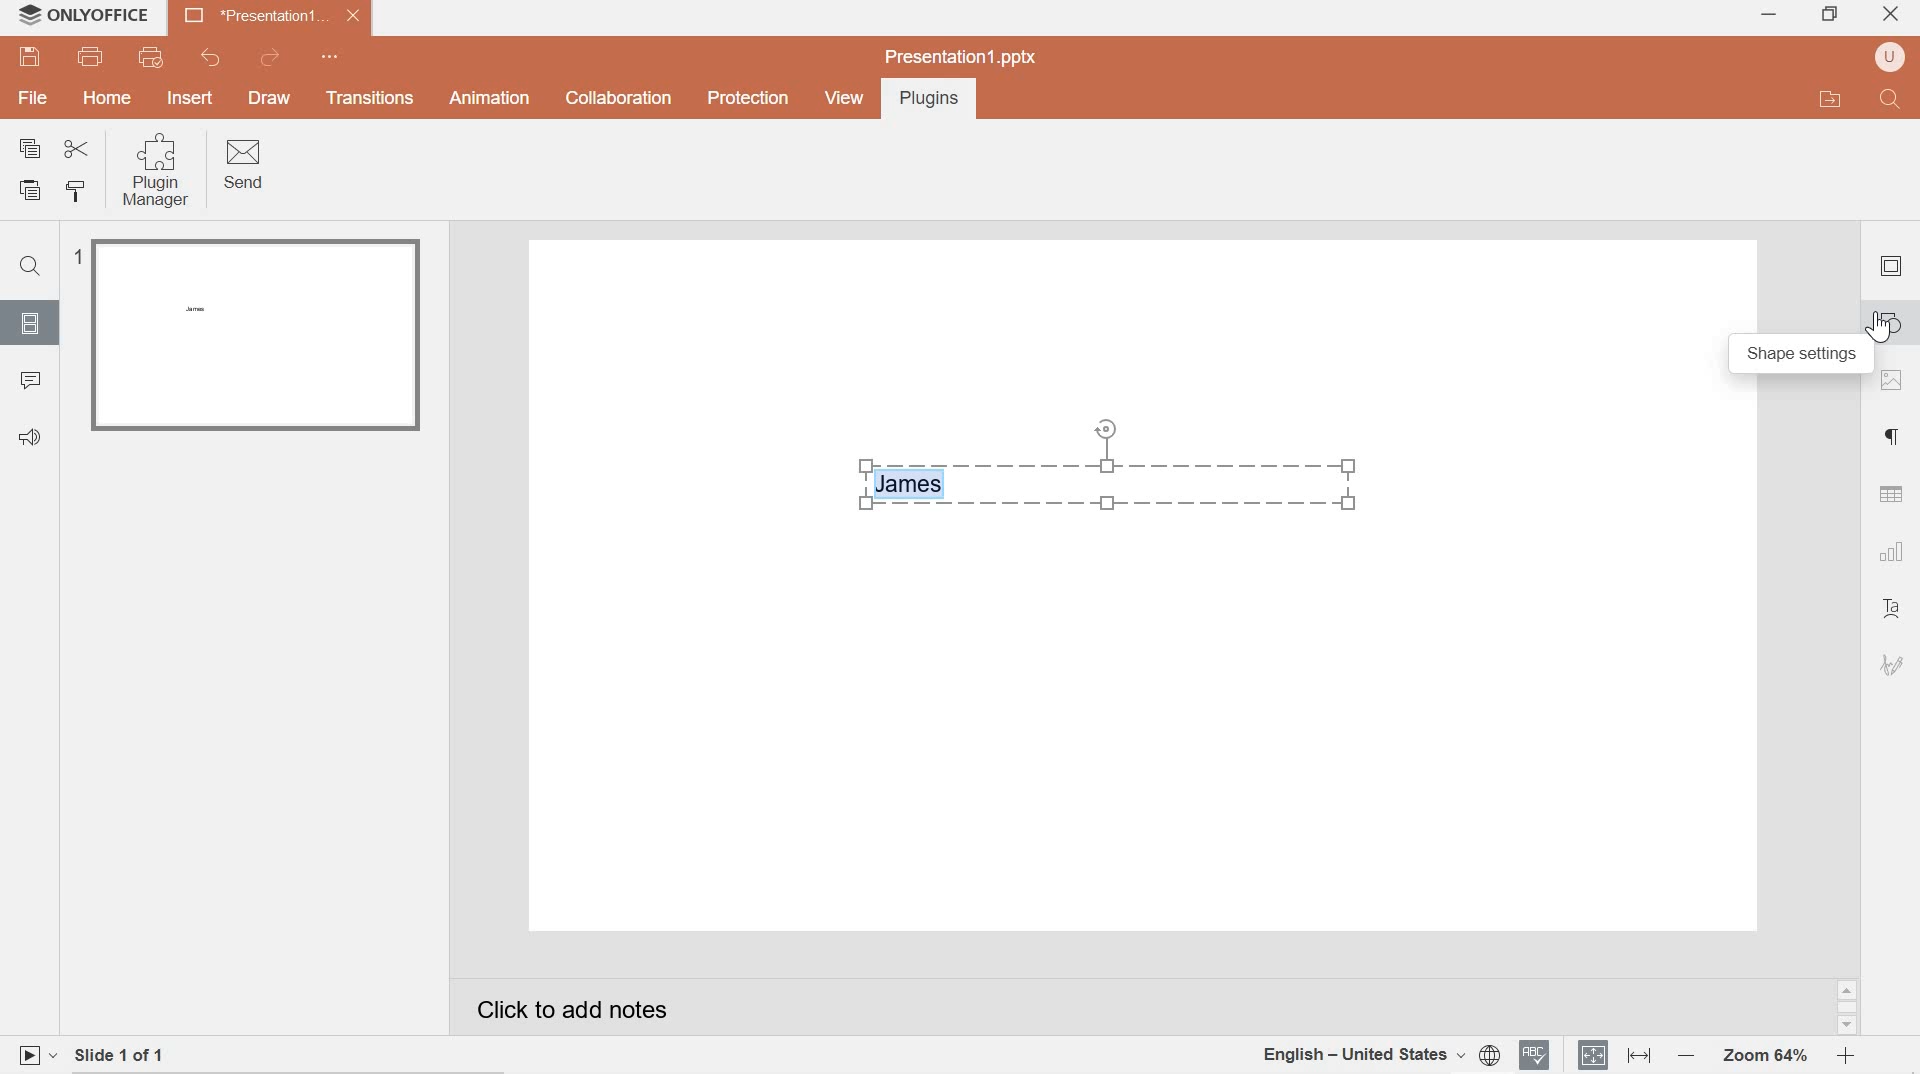 This screenshot has width=1920, height=1074. Describe the element at coordinates (914, 484) in the screenshot. I see `highlighted text` at that location.